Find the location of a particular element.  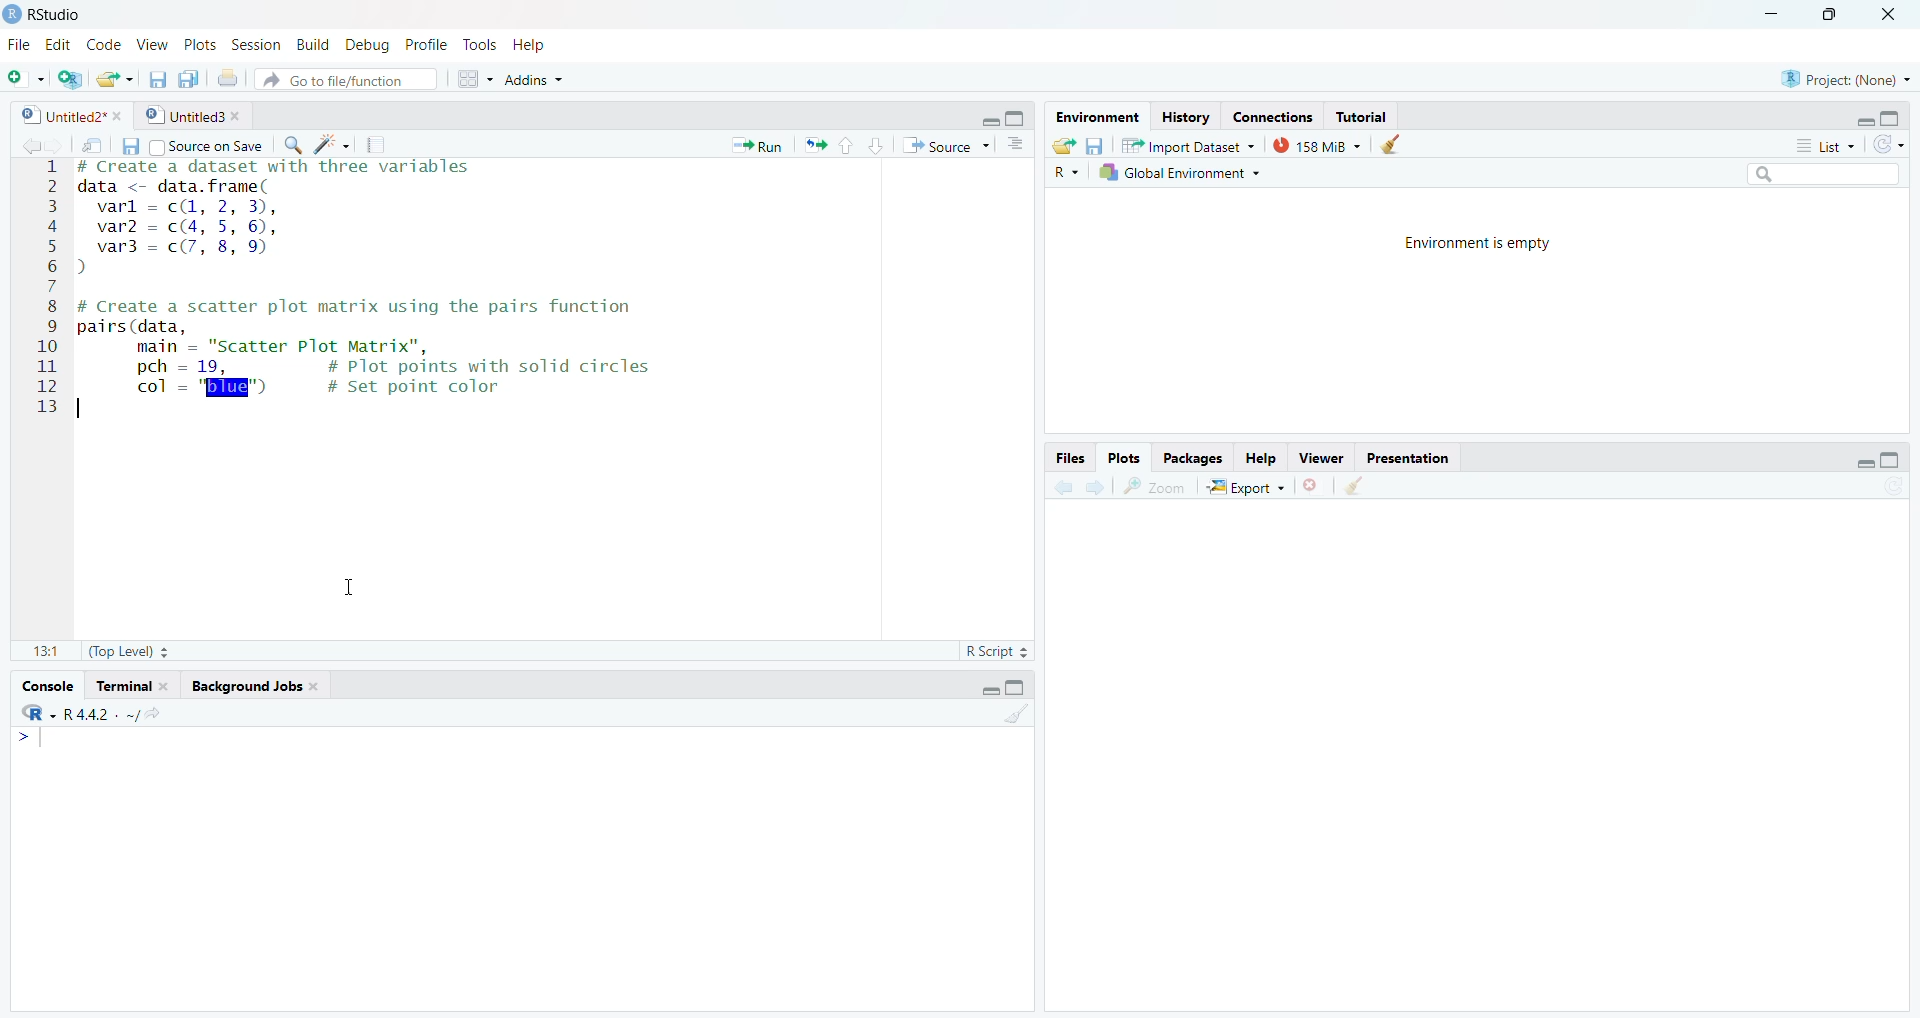

Tools is located at coordinates (481, 43).